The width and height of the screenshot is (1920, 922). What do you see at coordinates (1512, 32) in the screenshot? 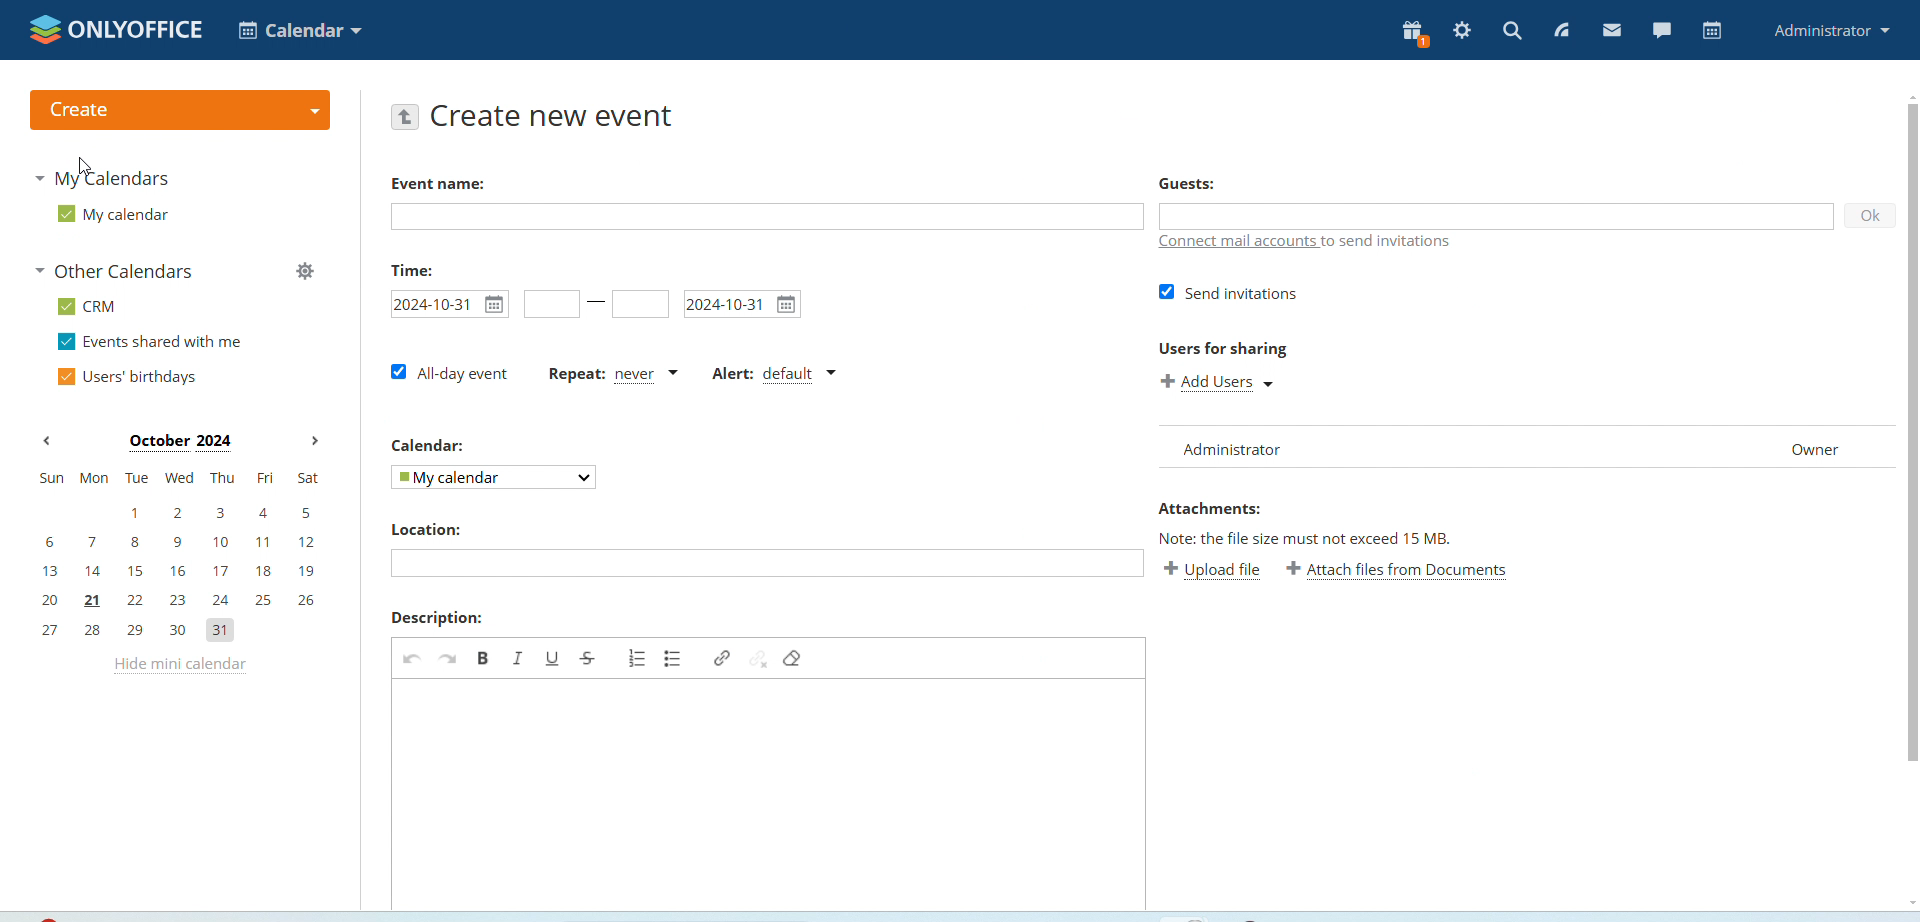
I see `search` at bounding box center [1512, 32].